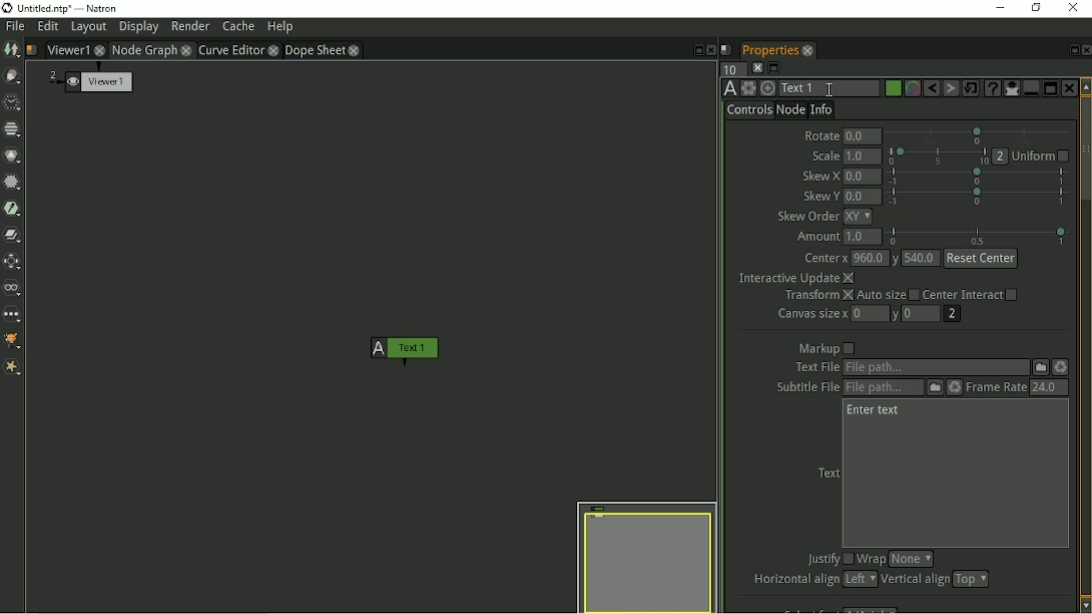 This screenshot has height=614, width=1092. Describe the element at coordinates (996, 388) in the screenshot. I see `Frame Rate` at that location.